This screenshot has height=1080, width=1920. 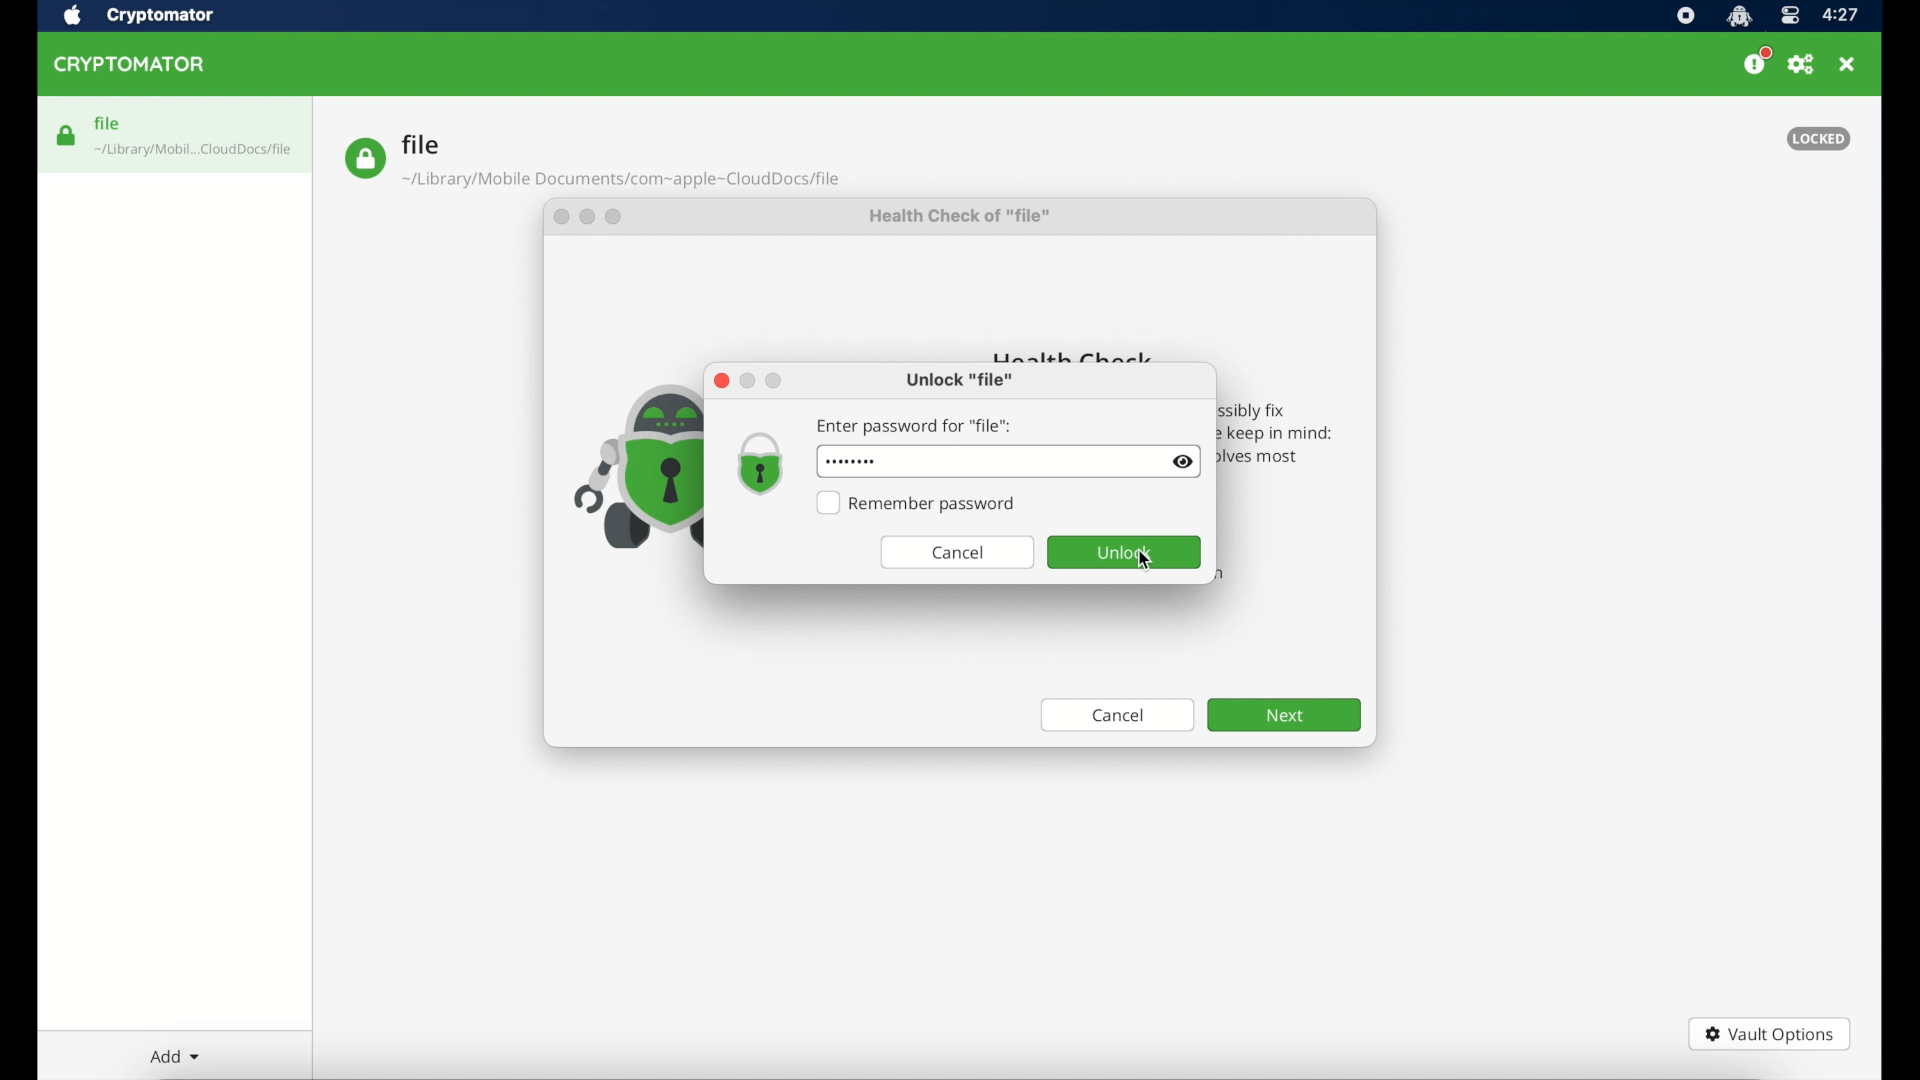 I want to click on cryptomator icon, so click(x=1739, y=16).